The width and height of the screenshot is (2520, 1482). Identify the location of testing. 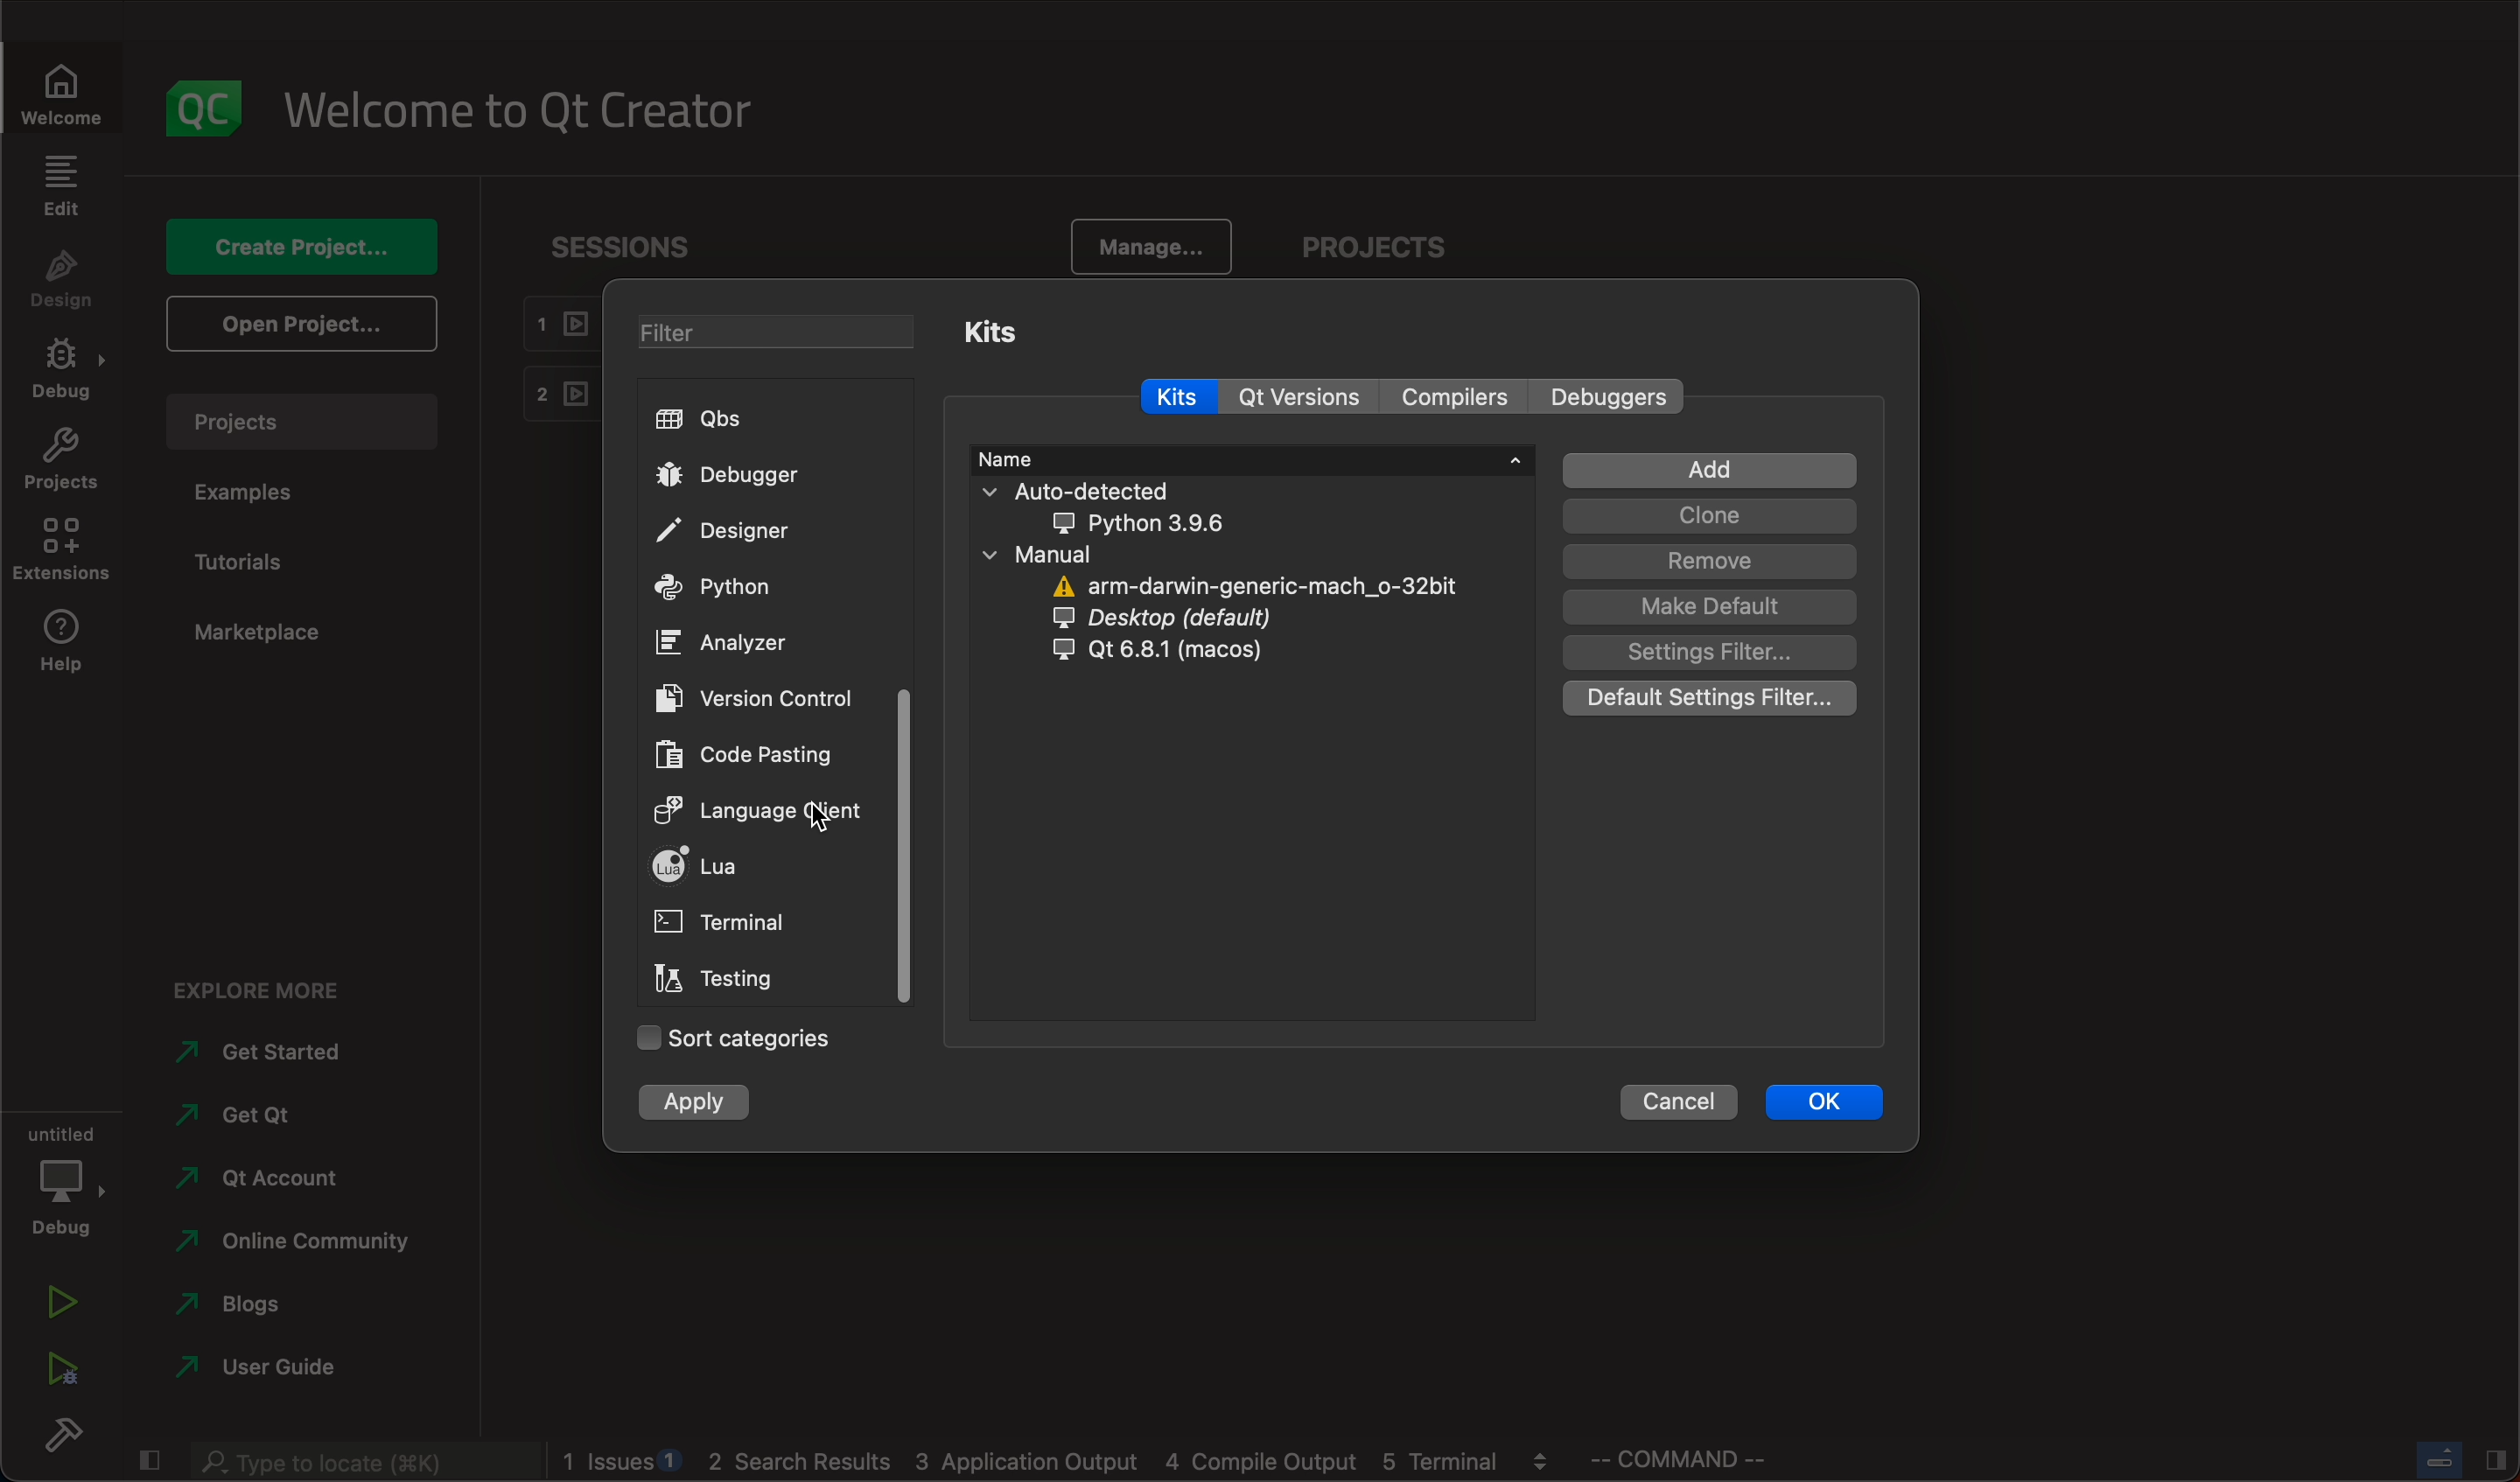
(717, 977).